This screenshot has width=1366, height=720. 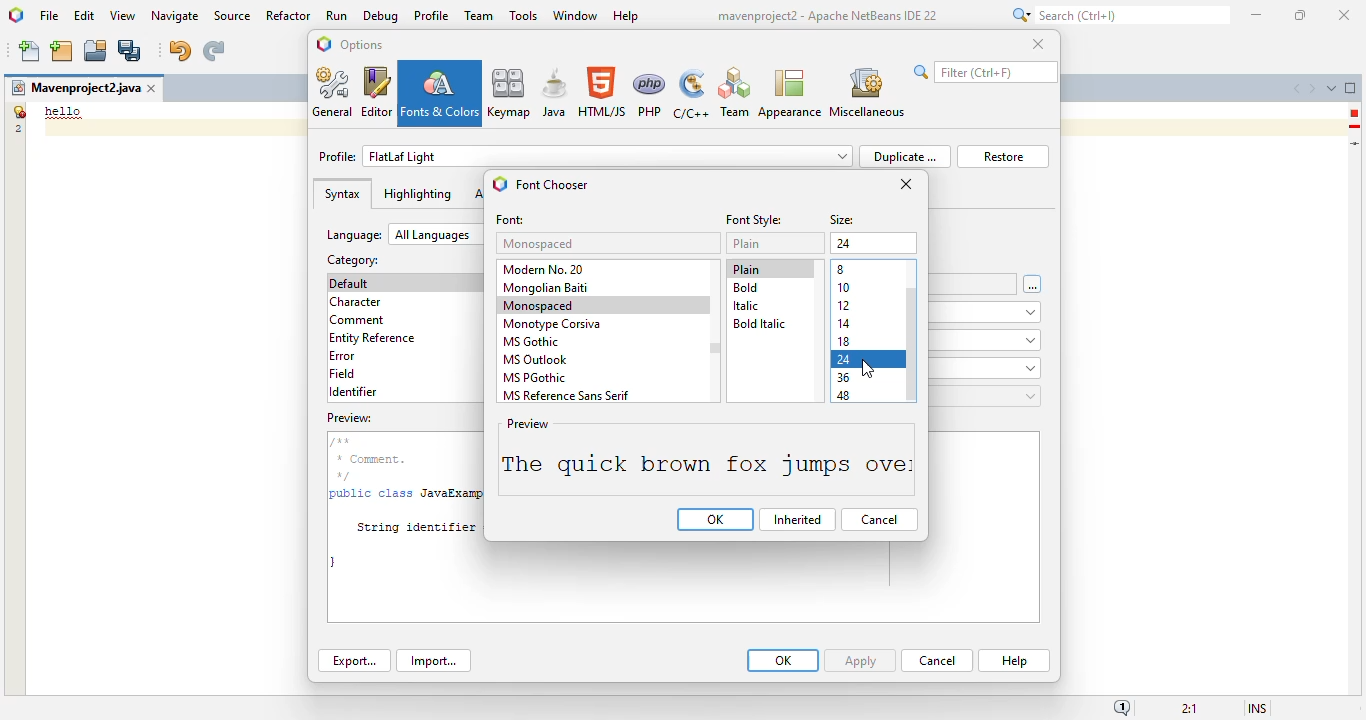 I want to click on apply, so click(x=860, y=661).